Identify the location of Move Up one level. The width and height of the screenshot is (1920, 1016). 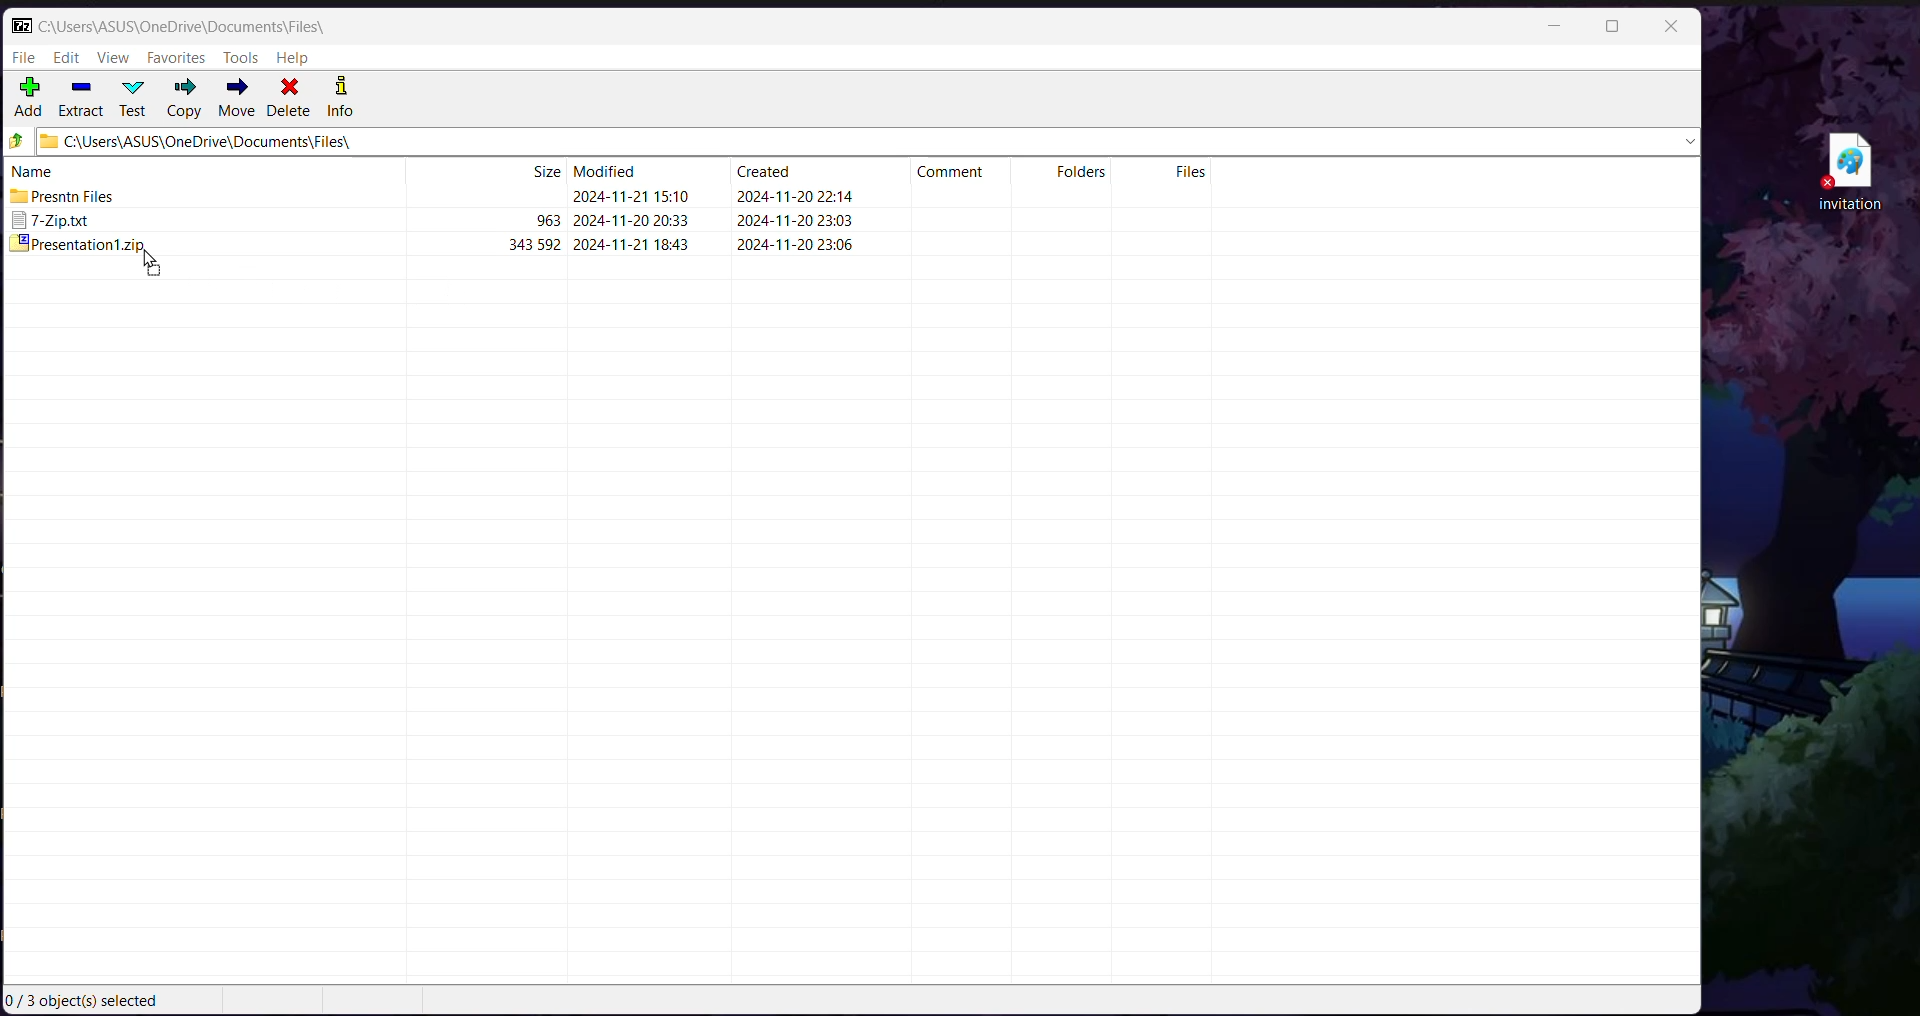
(16, 141).